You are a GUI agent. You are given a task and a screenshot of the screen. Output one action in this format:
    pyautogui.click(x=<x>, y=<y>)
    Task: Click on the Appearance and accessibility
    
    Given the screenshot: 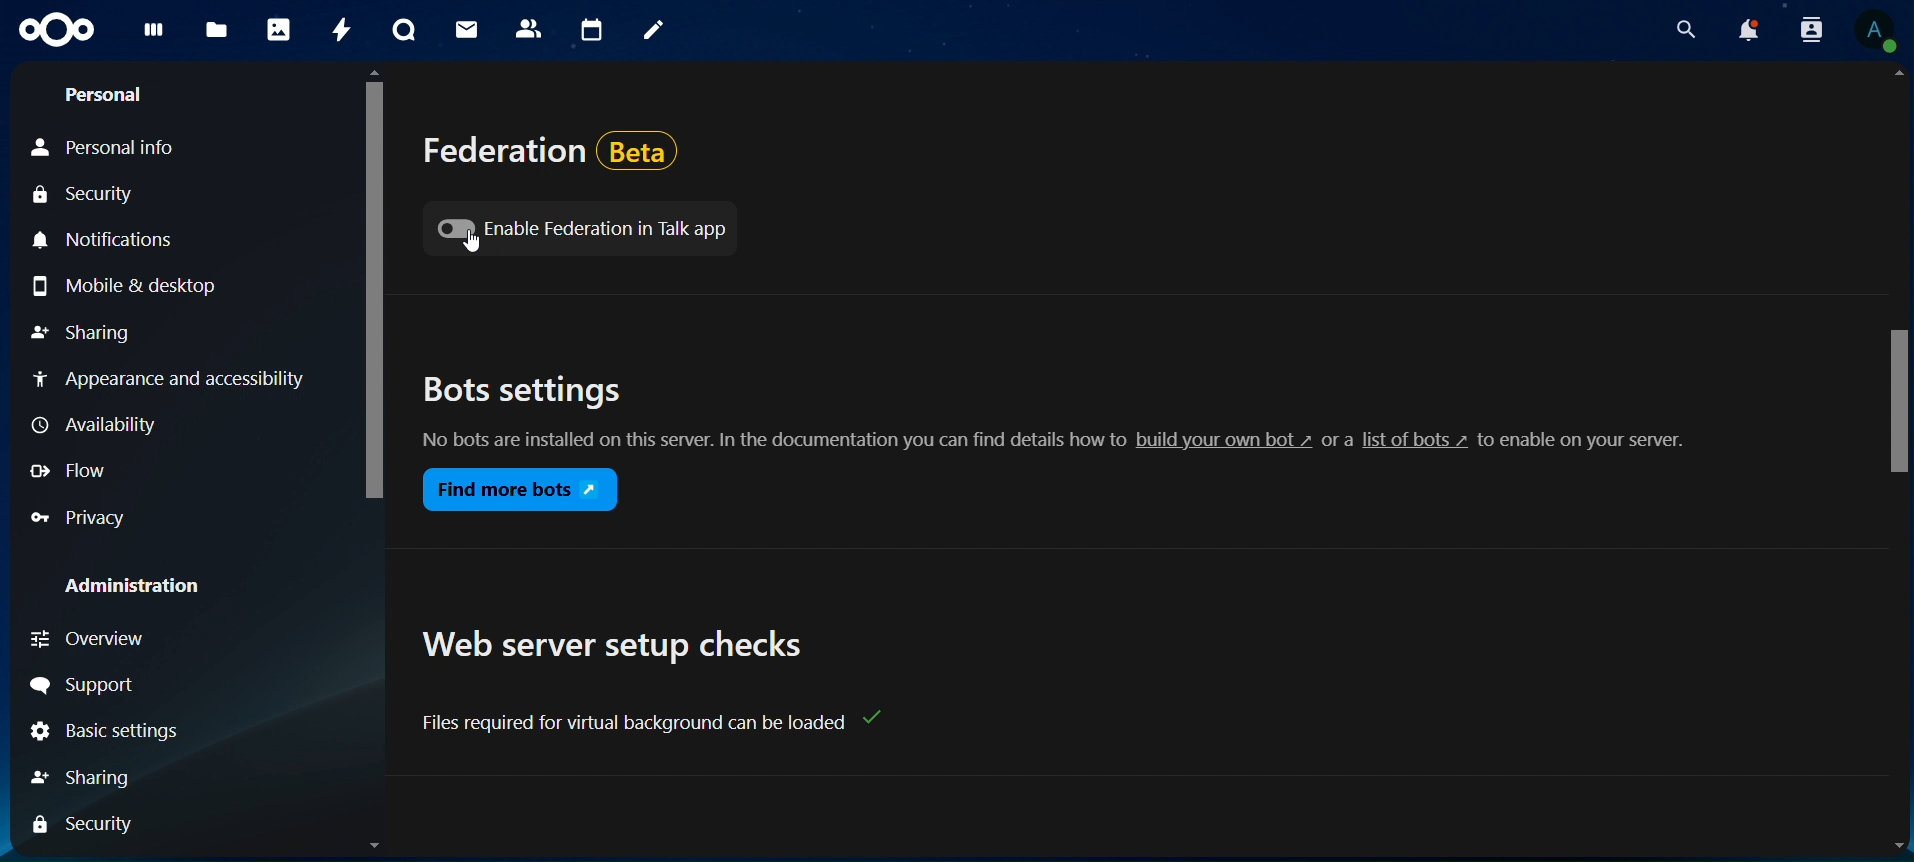 What is the action you would take?
    pyautogui.click(x=185, y=379)
    